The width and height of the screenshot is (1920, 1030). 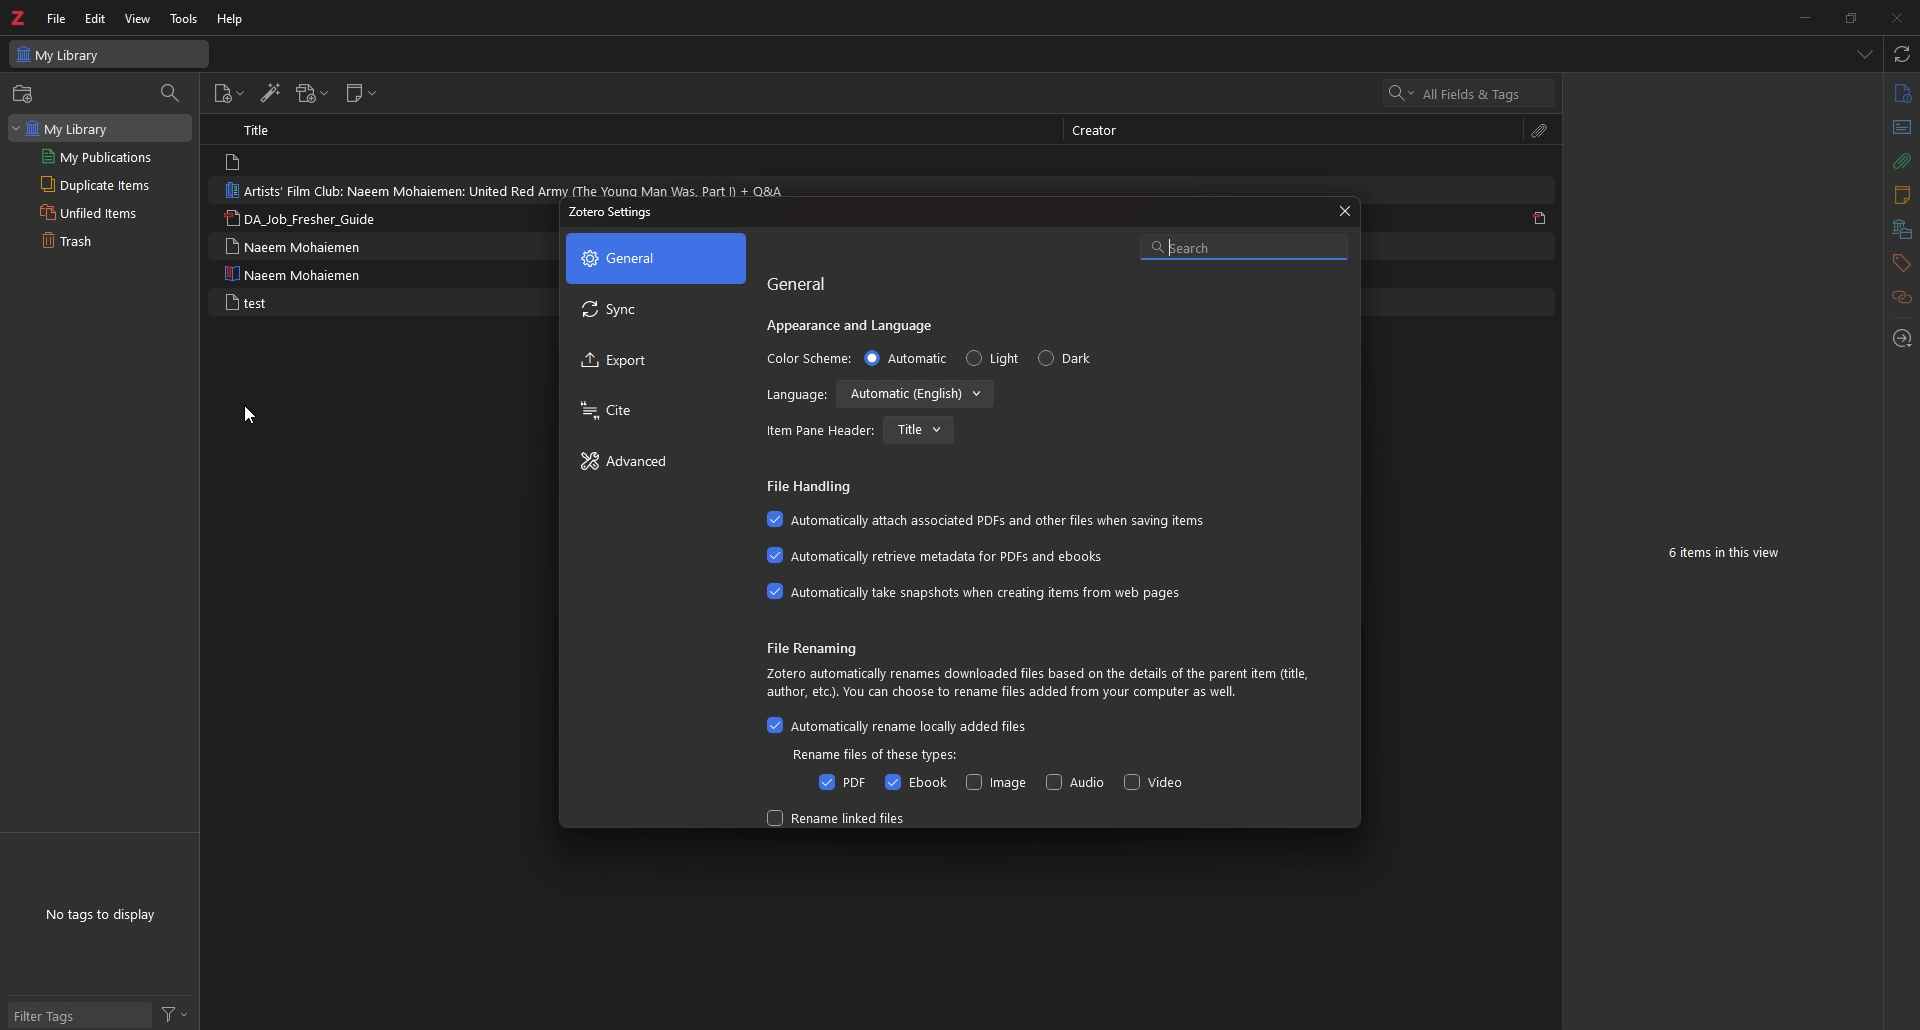 I want to click on ebook, so click(x=914, y=783).